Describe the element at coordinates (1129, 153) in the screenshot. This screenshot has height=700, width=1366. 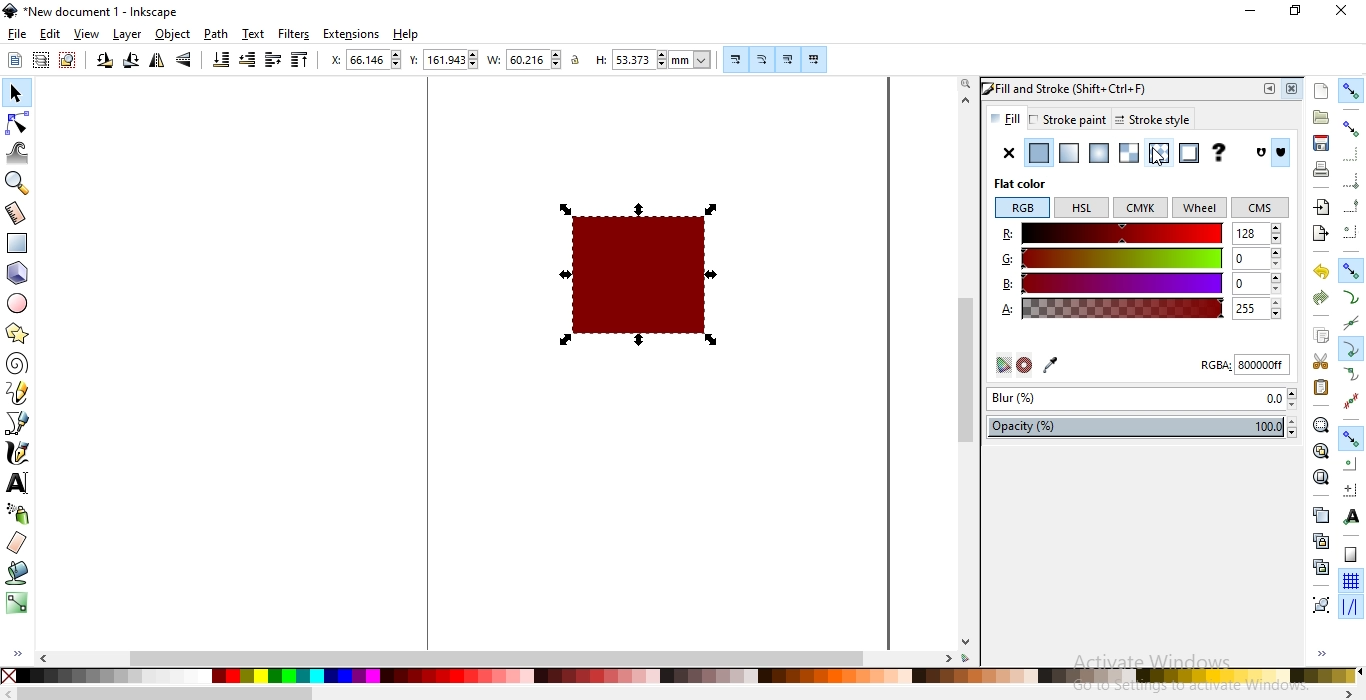
I see `mesh gradient` at that location.